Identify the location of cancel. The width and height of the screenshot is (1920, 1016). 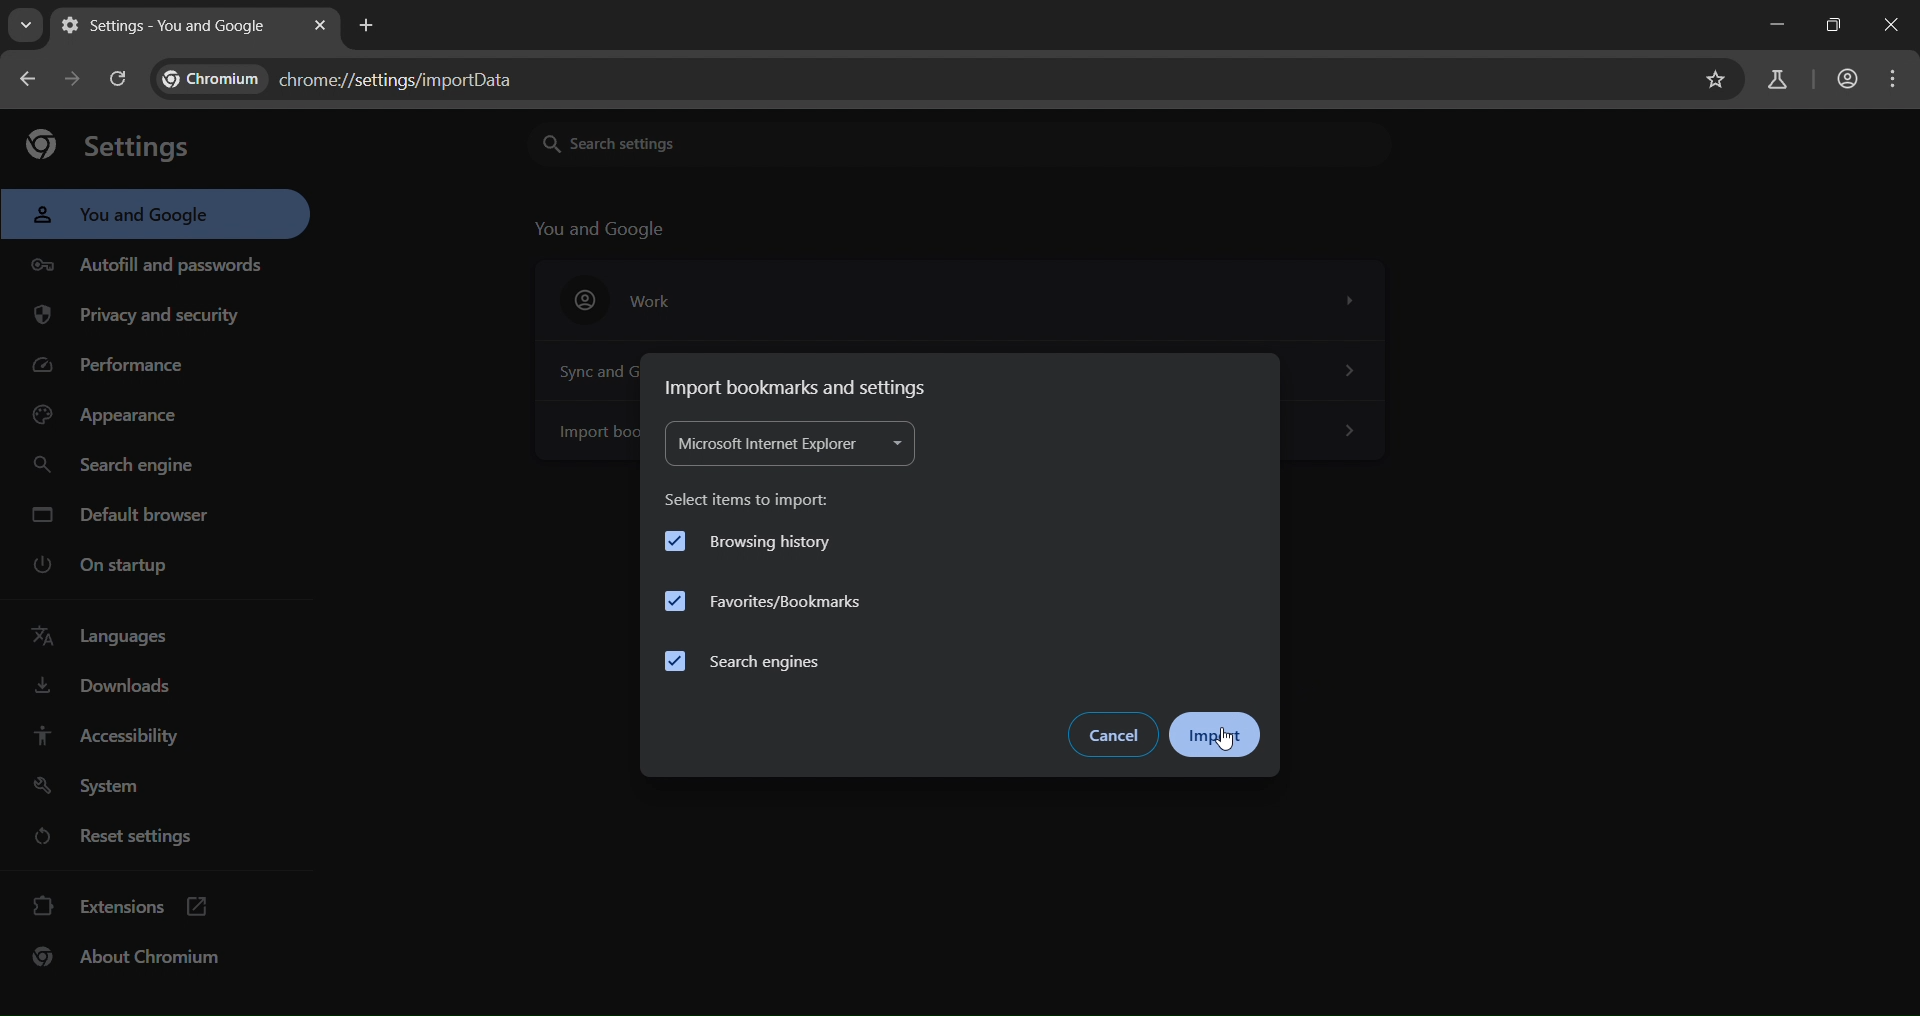
(1114, 733).